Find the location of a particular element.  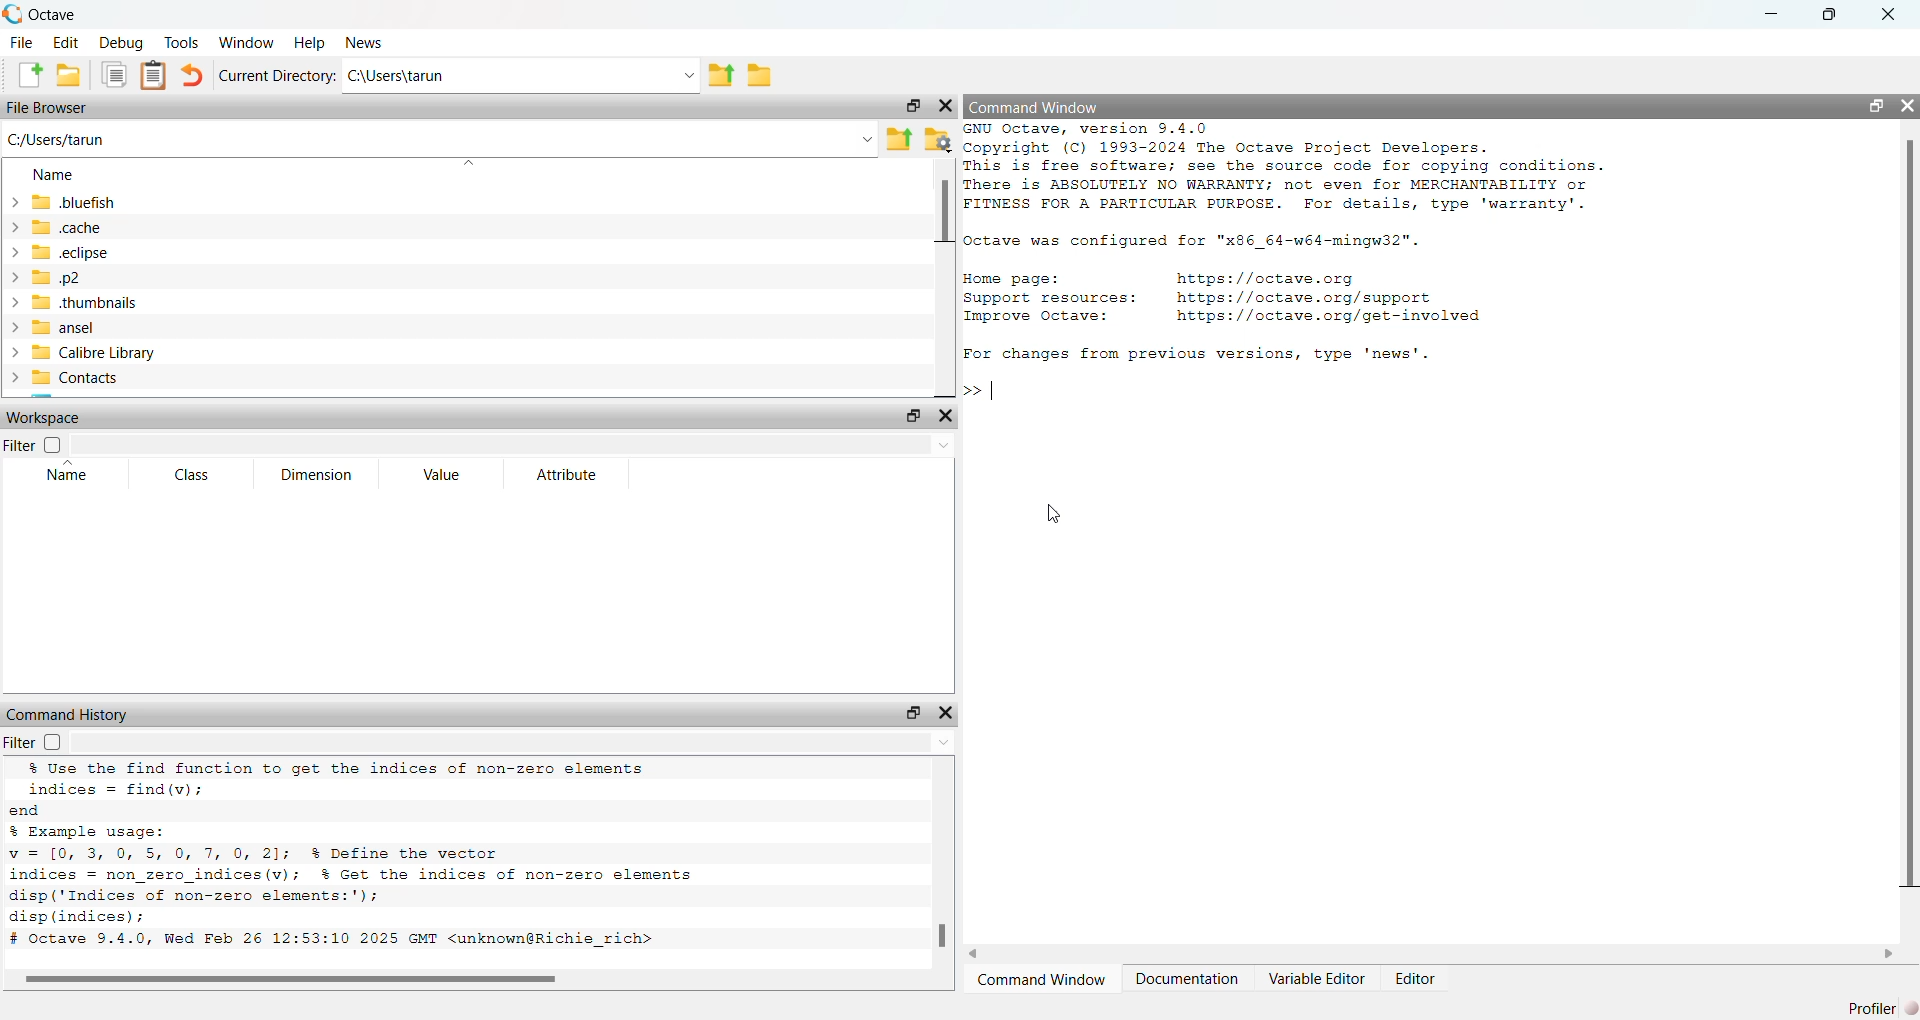

Name is located at coordinates (69, 477).